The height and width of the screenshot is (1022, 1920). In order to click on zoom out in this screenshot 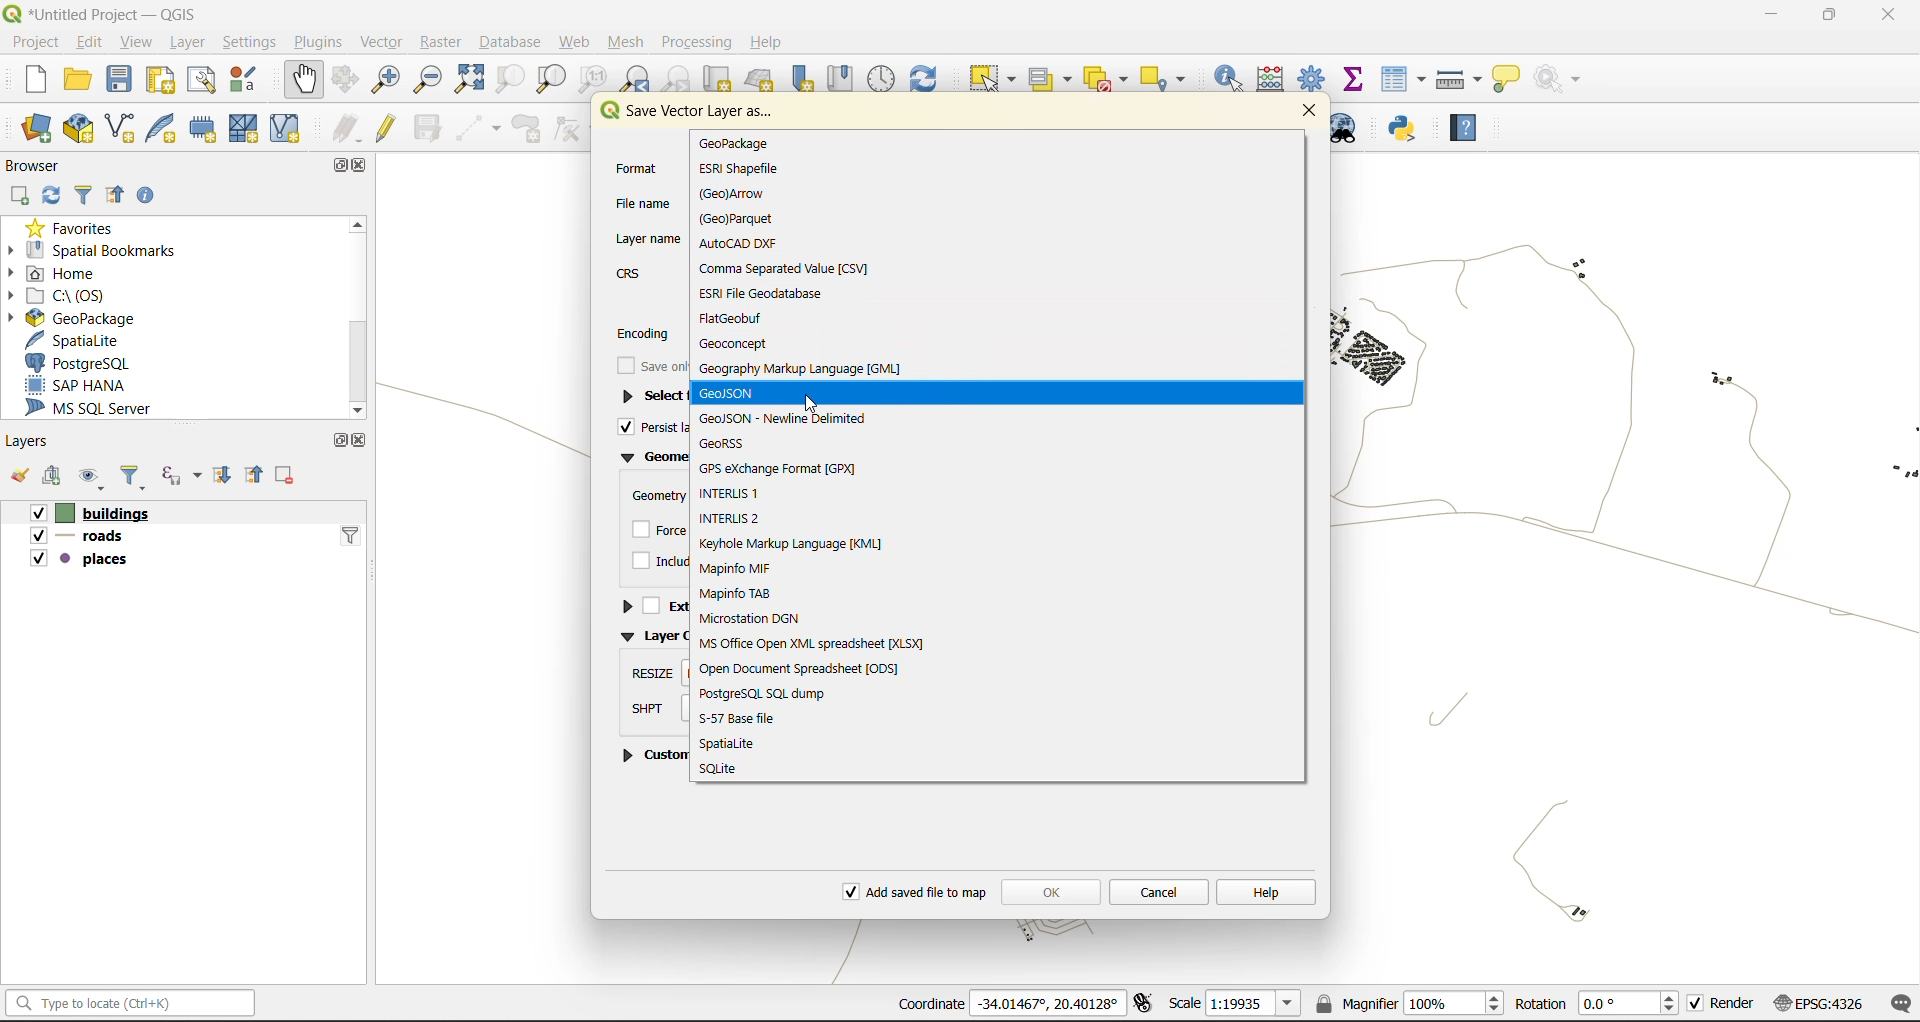, I will do `click(431, 80)`.